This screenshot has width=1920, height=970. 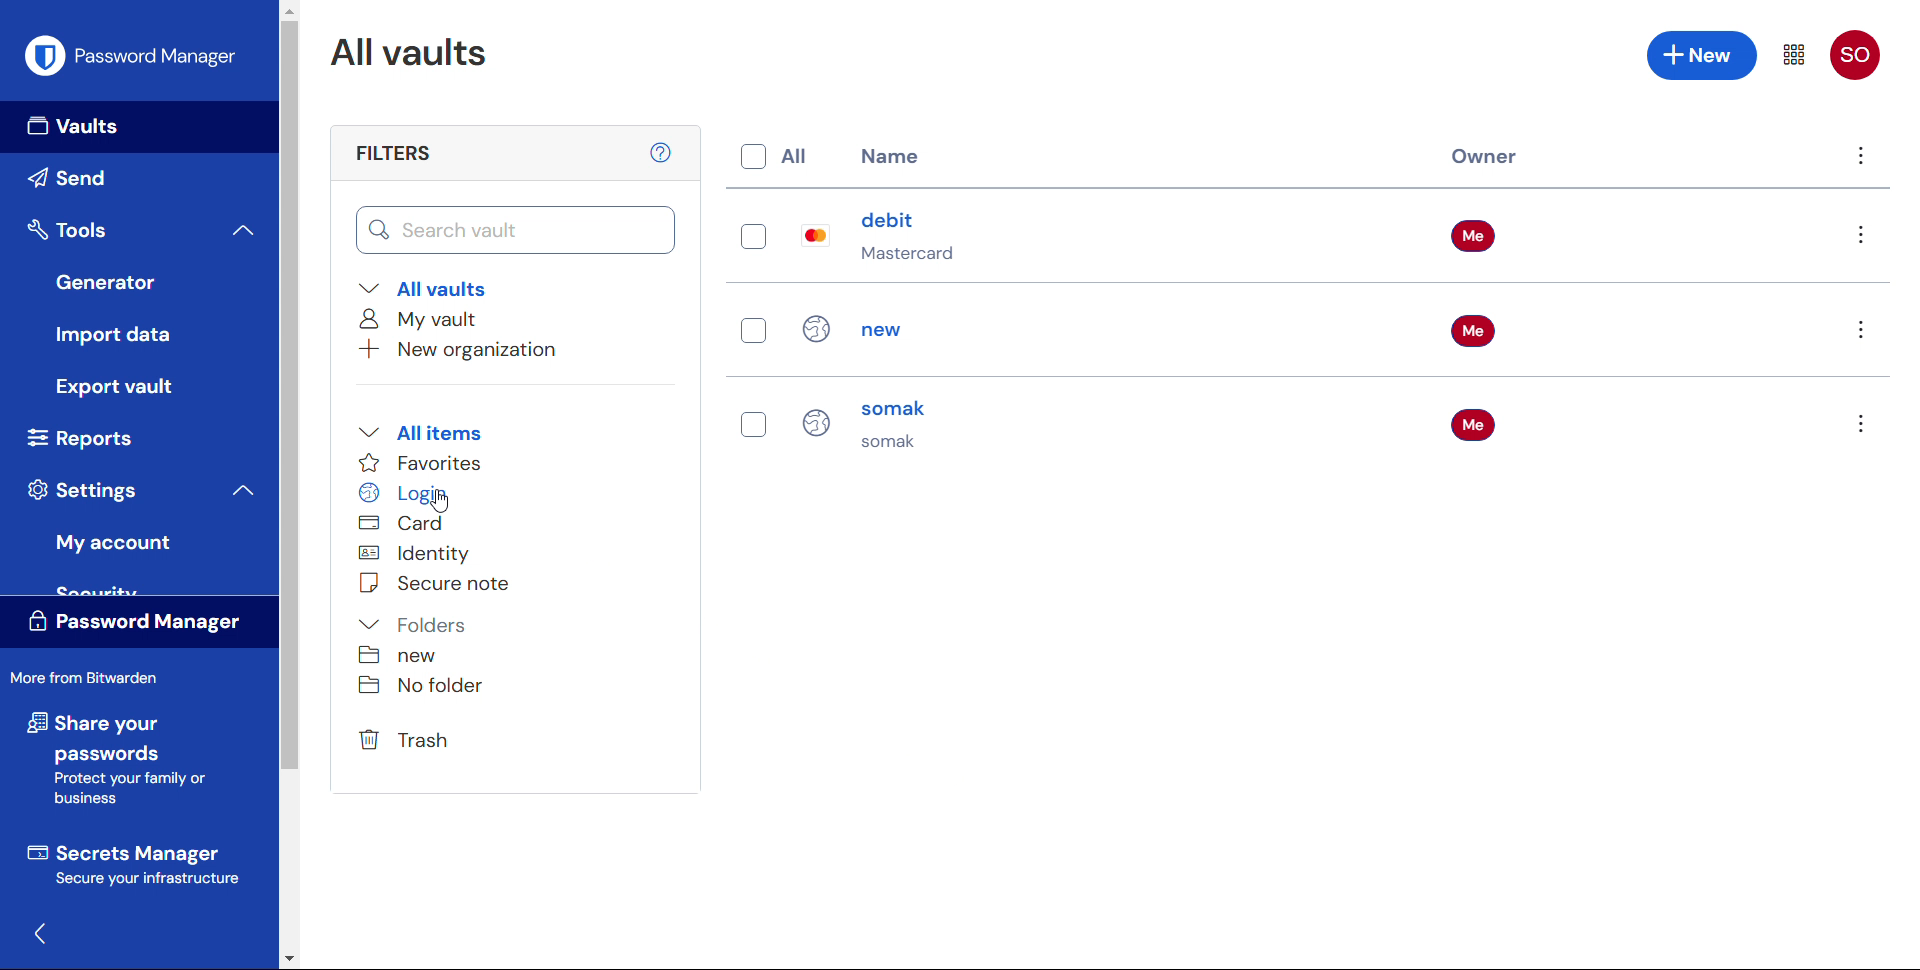 What do you see at coordinates (816, 426) in the screenshot?
I see `Login` at bounding box center [816, 426].